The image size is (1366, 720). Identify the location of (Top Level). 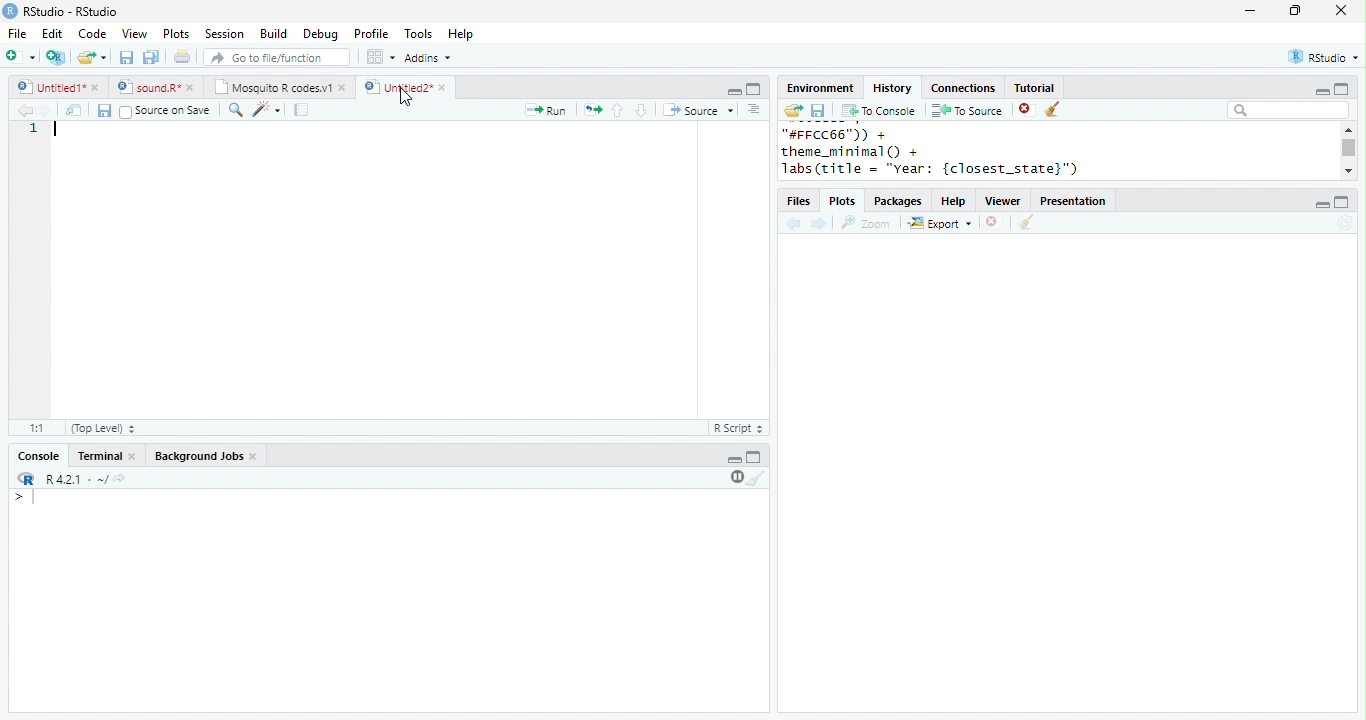
(103, 428).